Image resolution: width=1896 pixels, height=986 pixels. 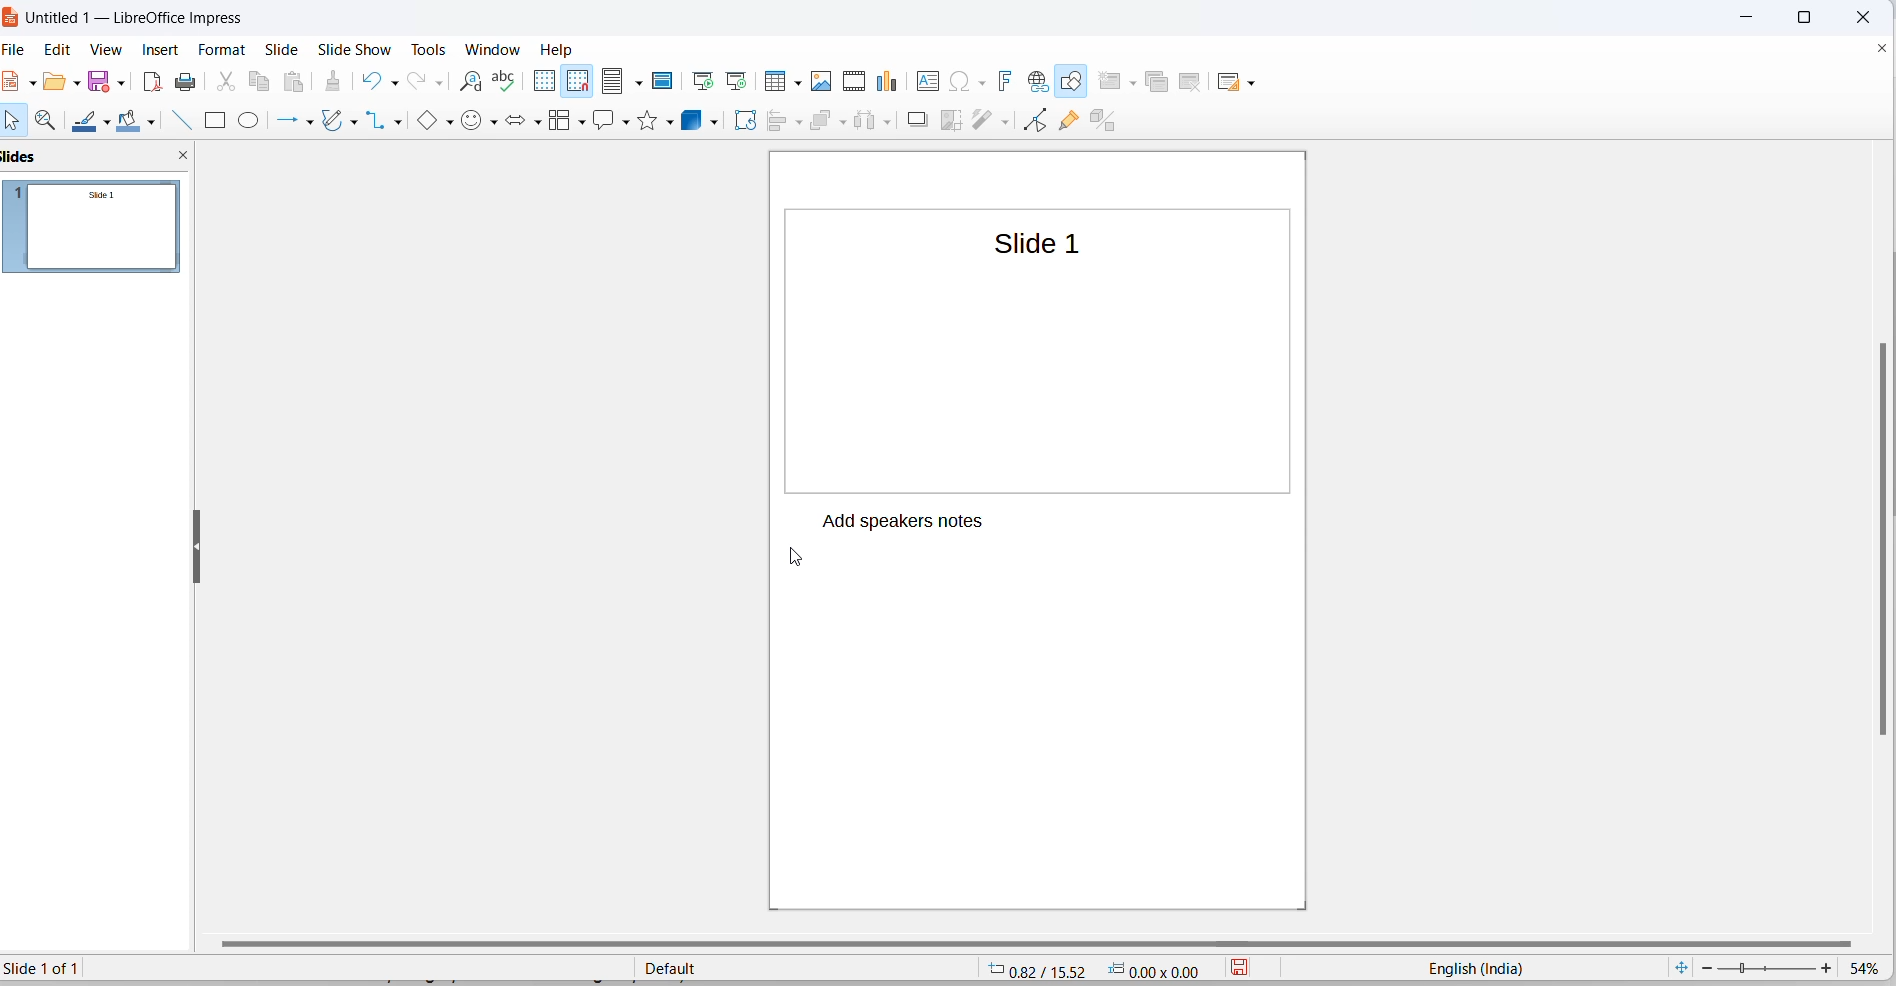 What do you see at coordinates (558, 49) in the screenshot?
I see `help` at bounding box center [558, 49].